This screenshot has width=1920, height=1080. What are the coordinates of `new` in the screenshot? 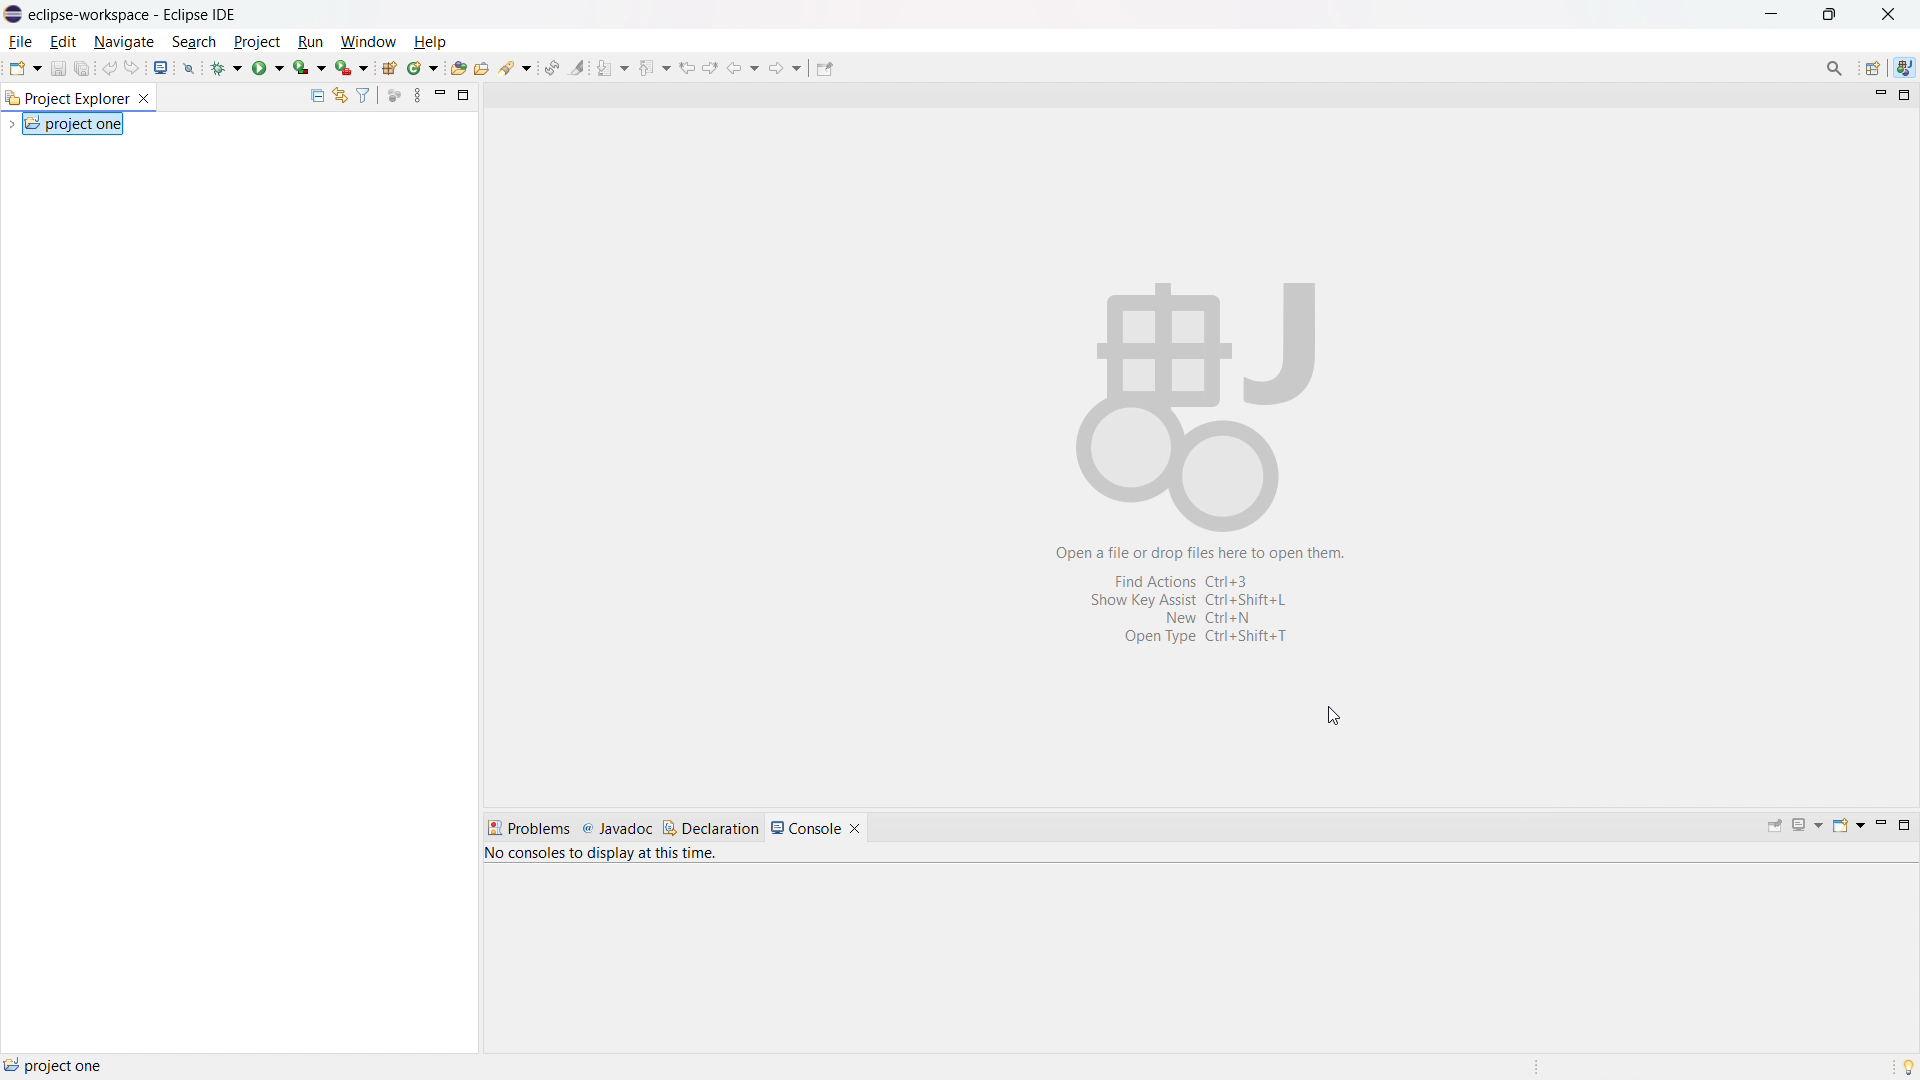 It's located at (24, 67).